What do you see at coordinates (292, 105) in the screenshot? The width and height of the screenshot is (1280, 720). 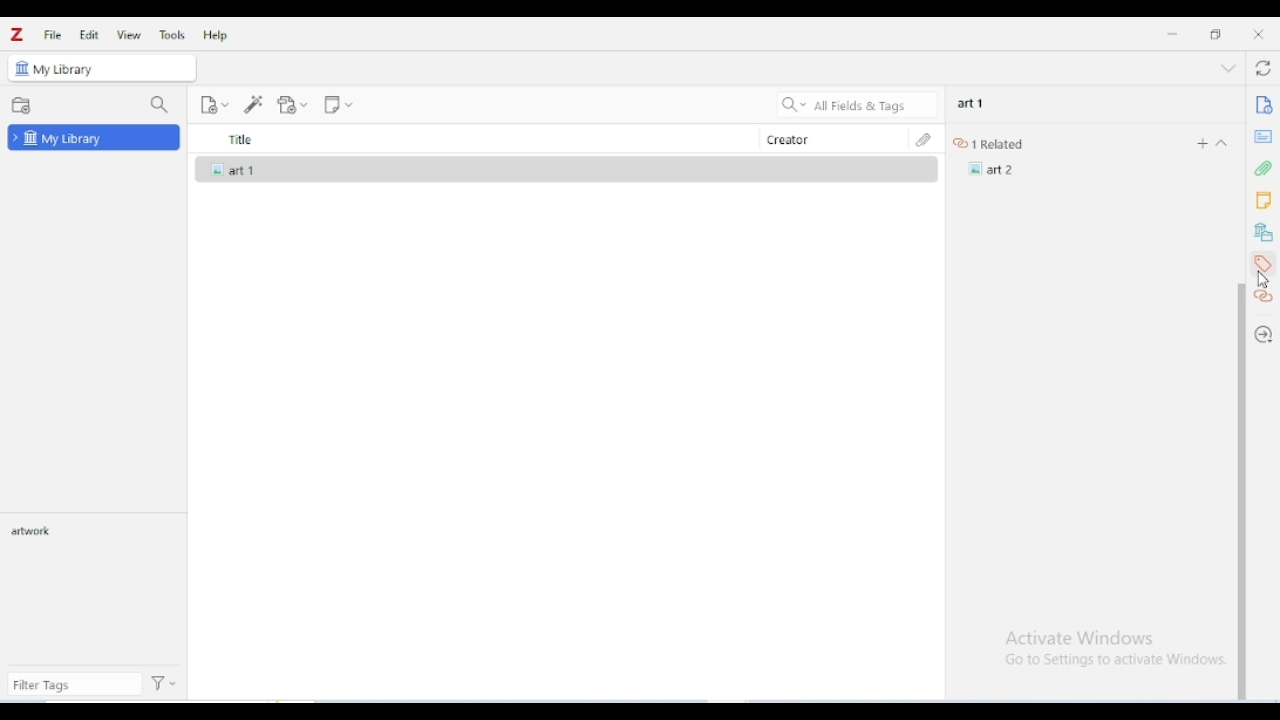 I see `add attachment` at bounding box center [292, 105].